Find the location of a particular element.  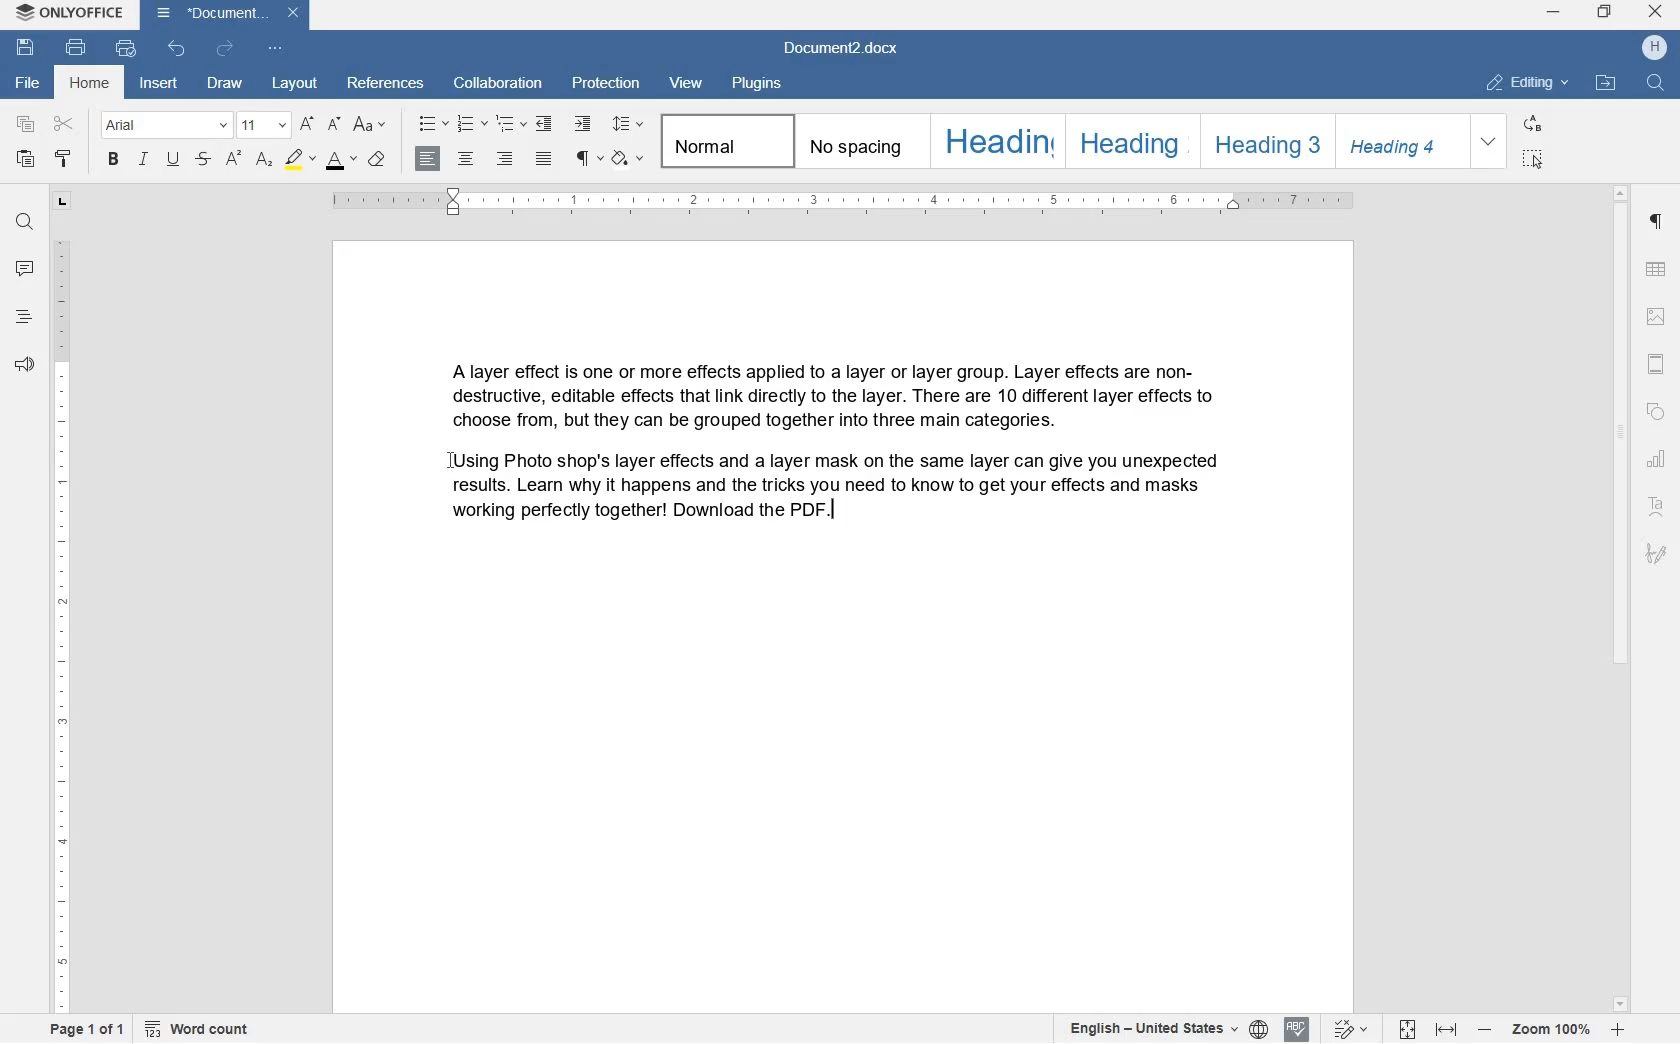

PAGE 1 OF 1 is located at coordinates (87, 1029).